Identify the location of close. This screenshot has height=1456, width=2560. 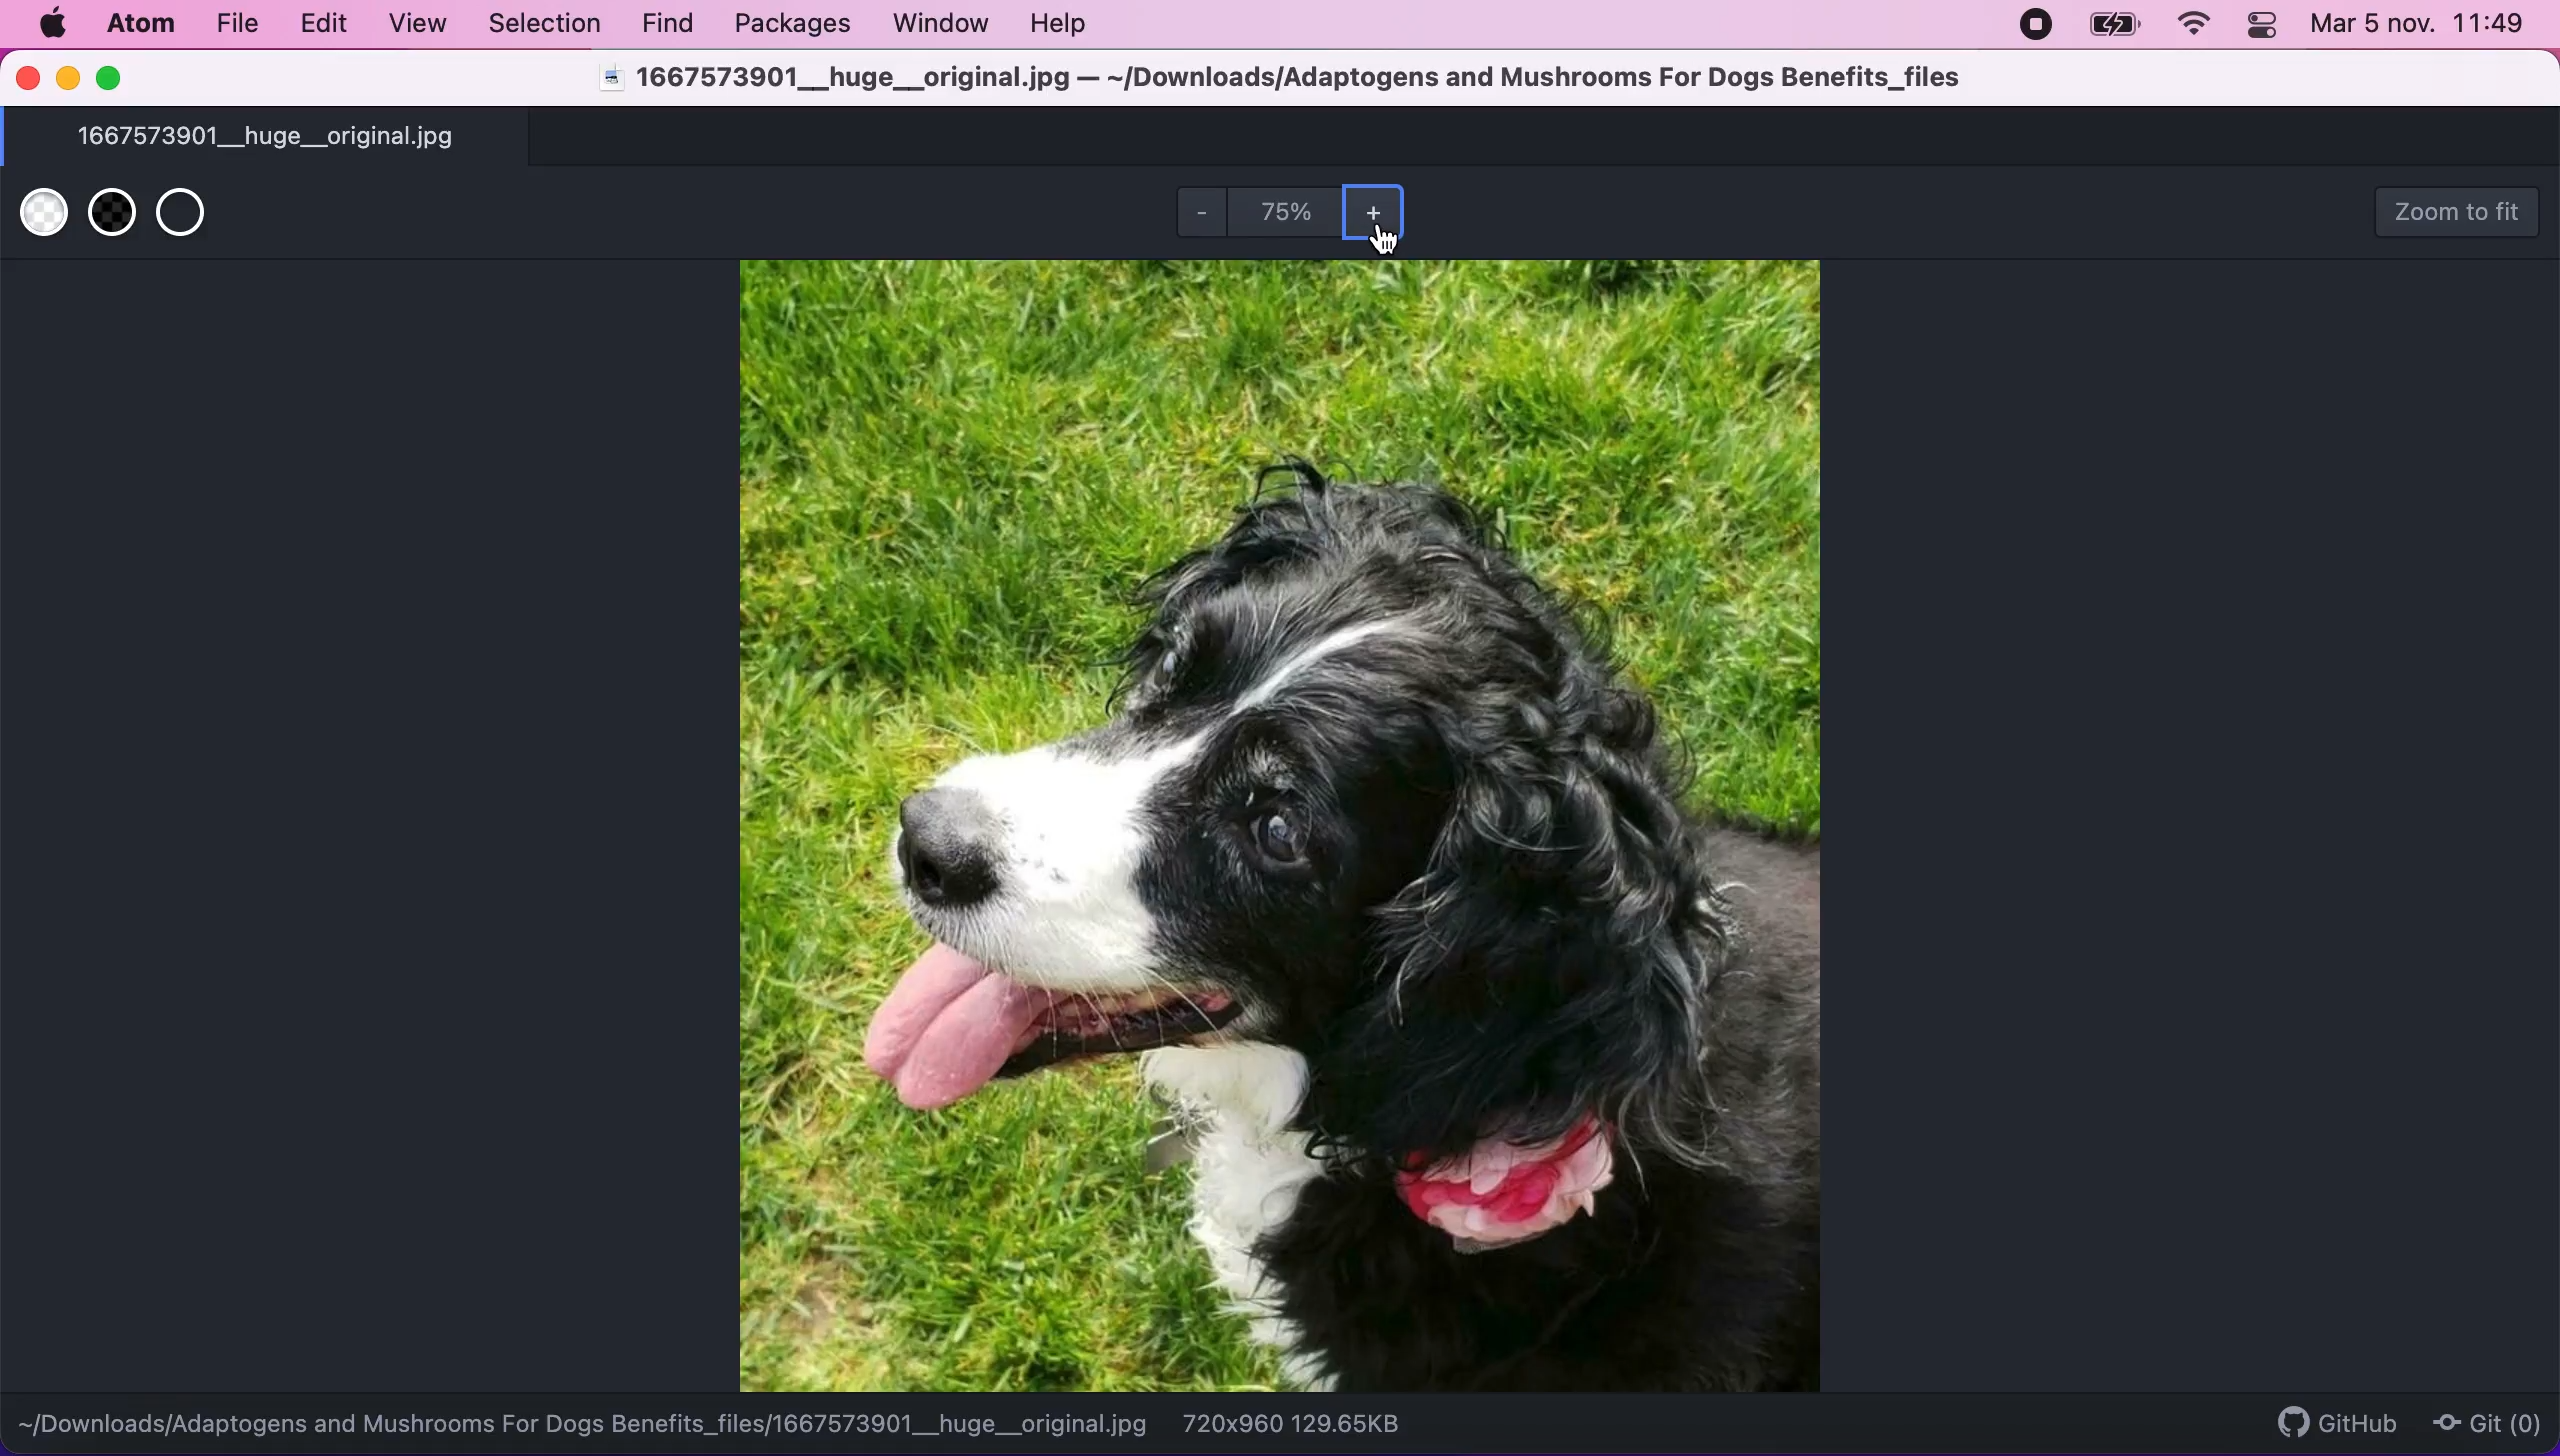
(27, 80).